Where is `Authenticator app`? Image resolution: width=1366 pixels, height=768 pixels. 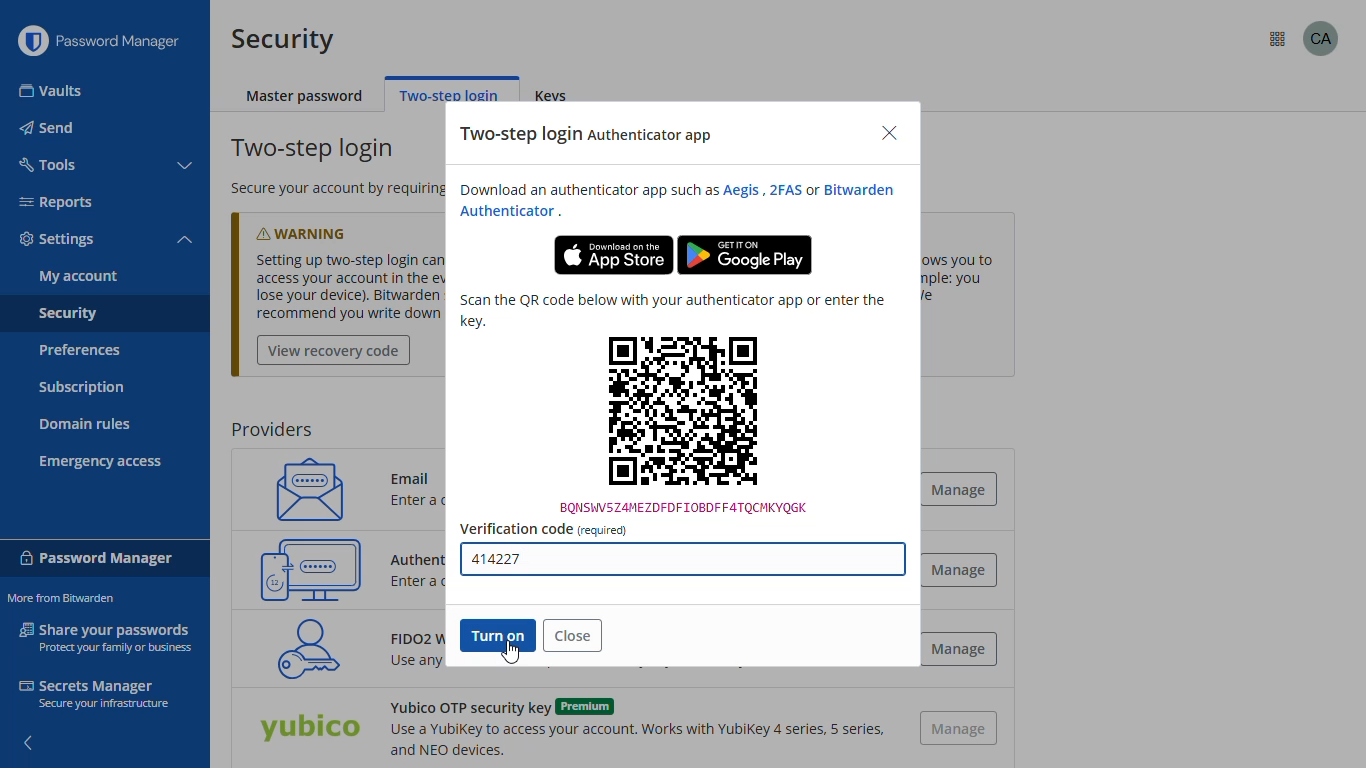 Authenticator app is located at coordinates (420, 557).